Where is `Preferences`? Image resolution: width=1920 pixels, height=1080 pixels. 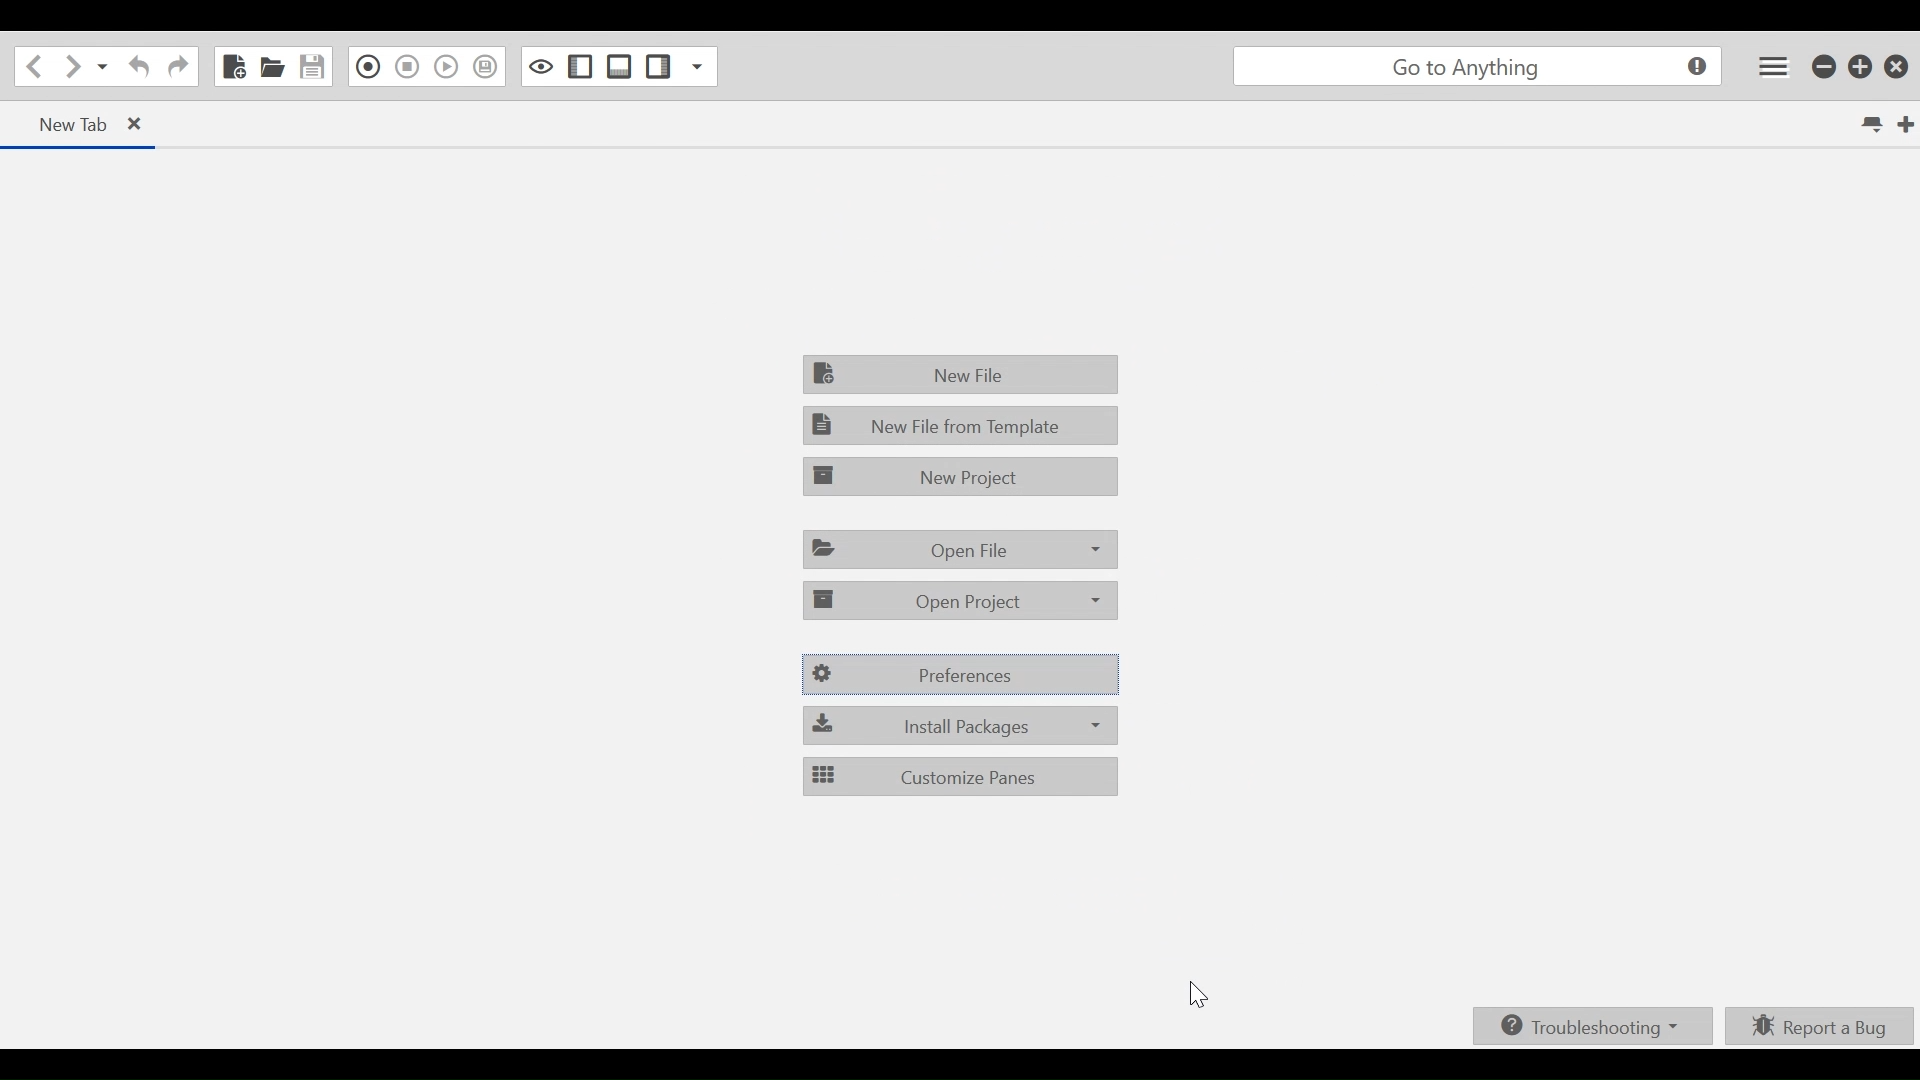
Preferences is located at coordinates (962, 675).